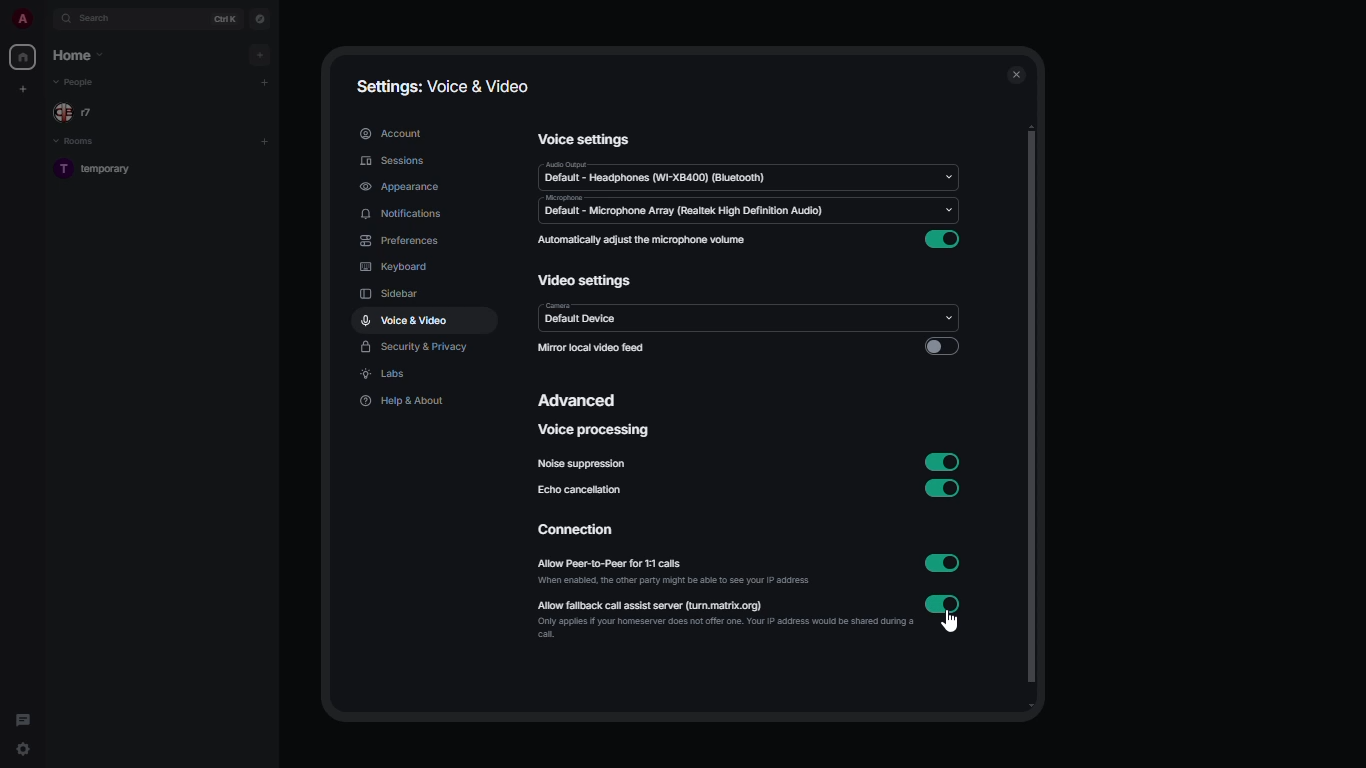  I want to click on expand, so click(45, 18).